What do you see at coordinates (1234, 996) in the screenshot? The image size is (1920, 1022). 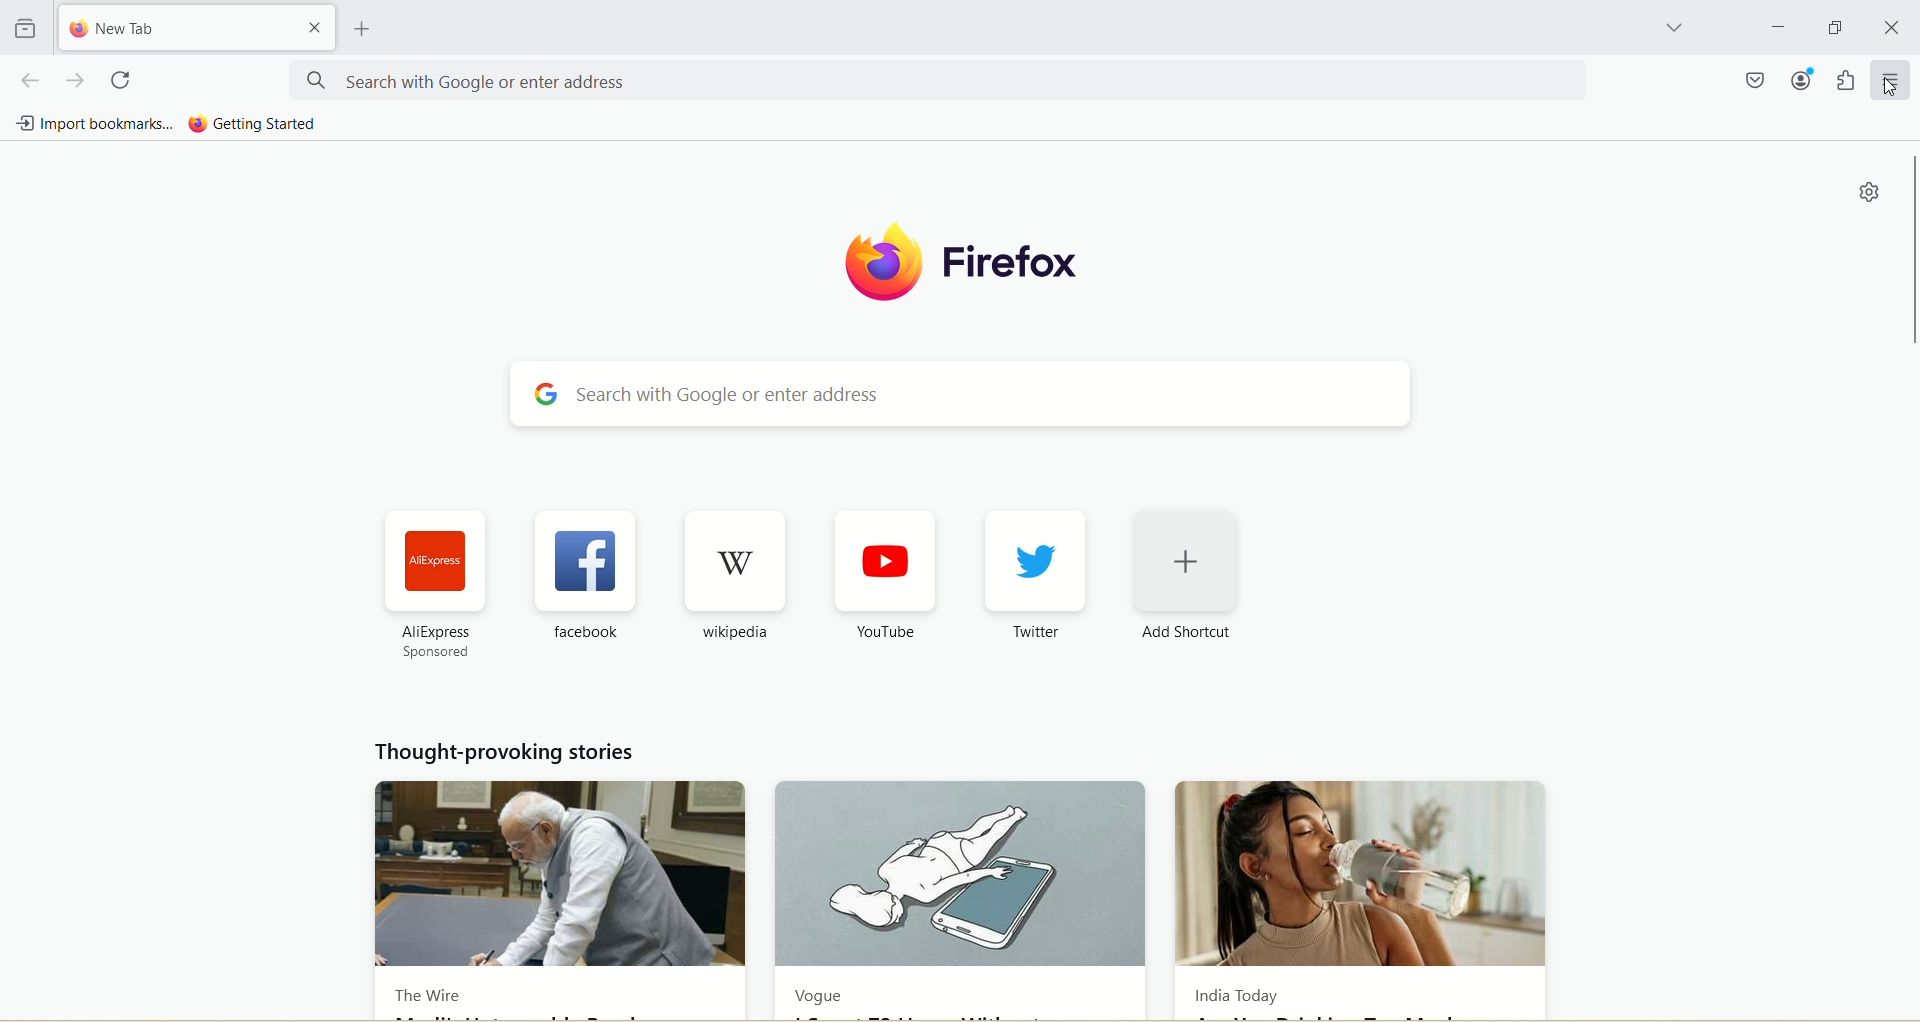 I see `India Today` at bounding box center [1234, 996].